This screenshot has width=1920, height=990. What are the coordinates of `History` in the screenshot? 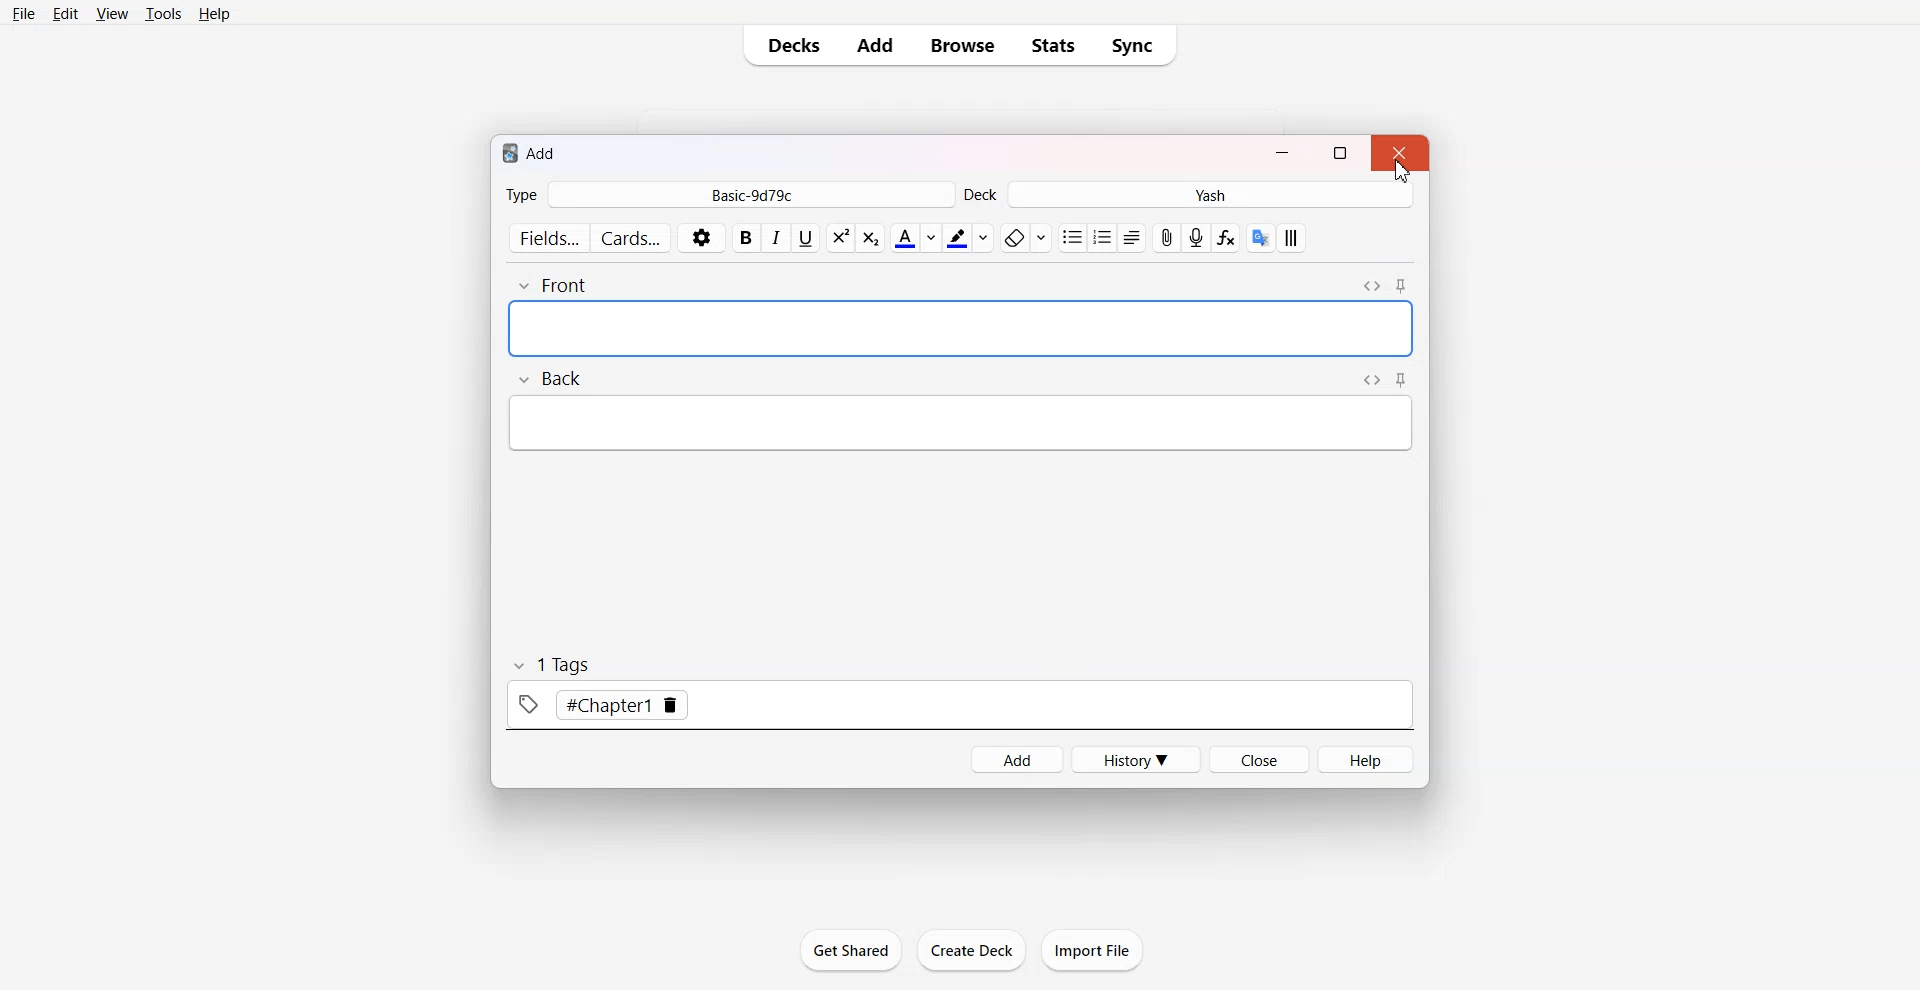 It's located at (1137, 759).